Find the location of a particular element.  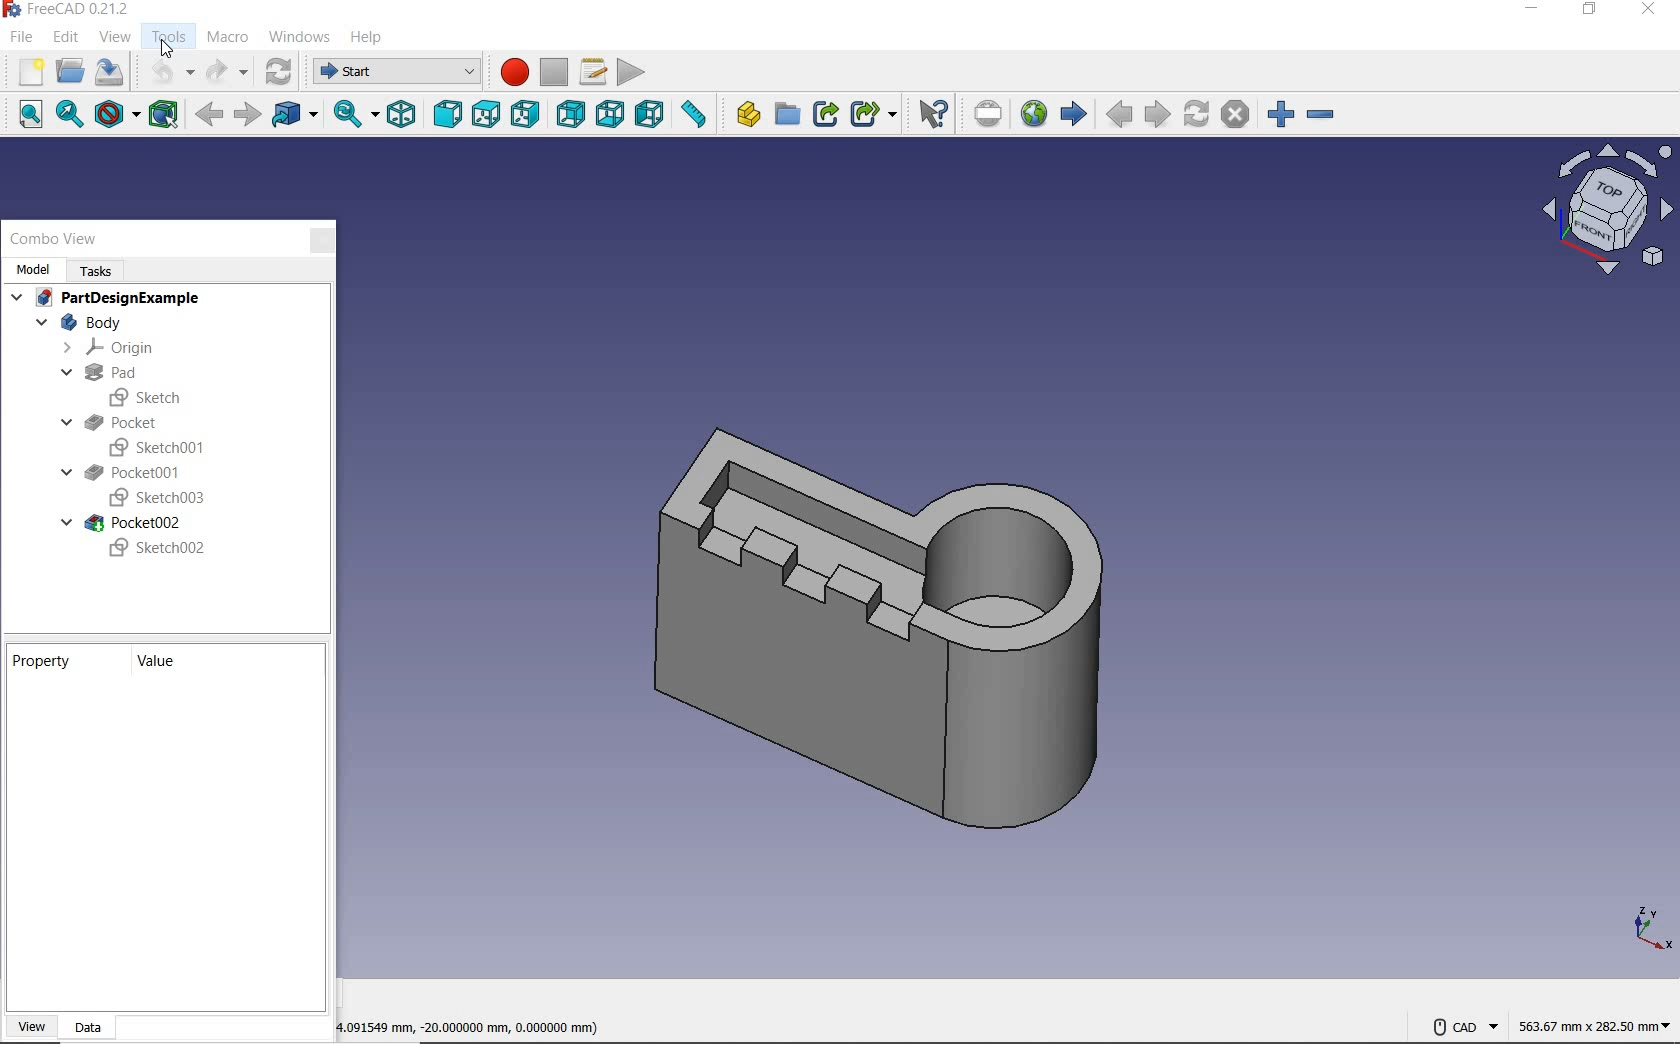

Go to linked object is located at coordinates (295, 115).